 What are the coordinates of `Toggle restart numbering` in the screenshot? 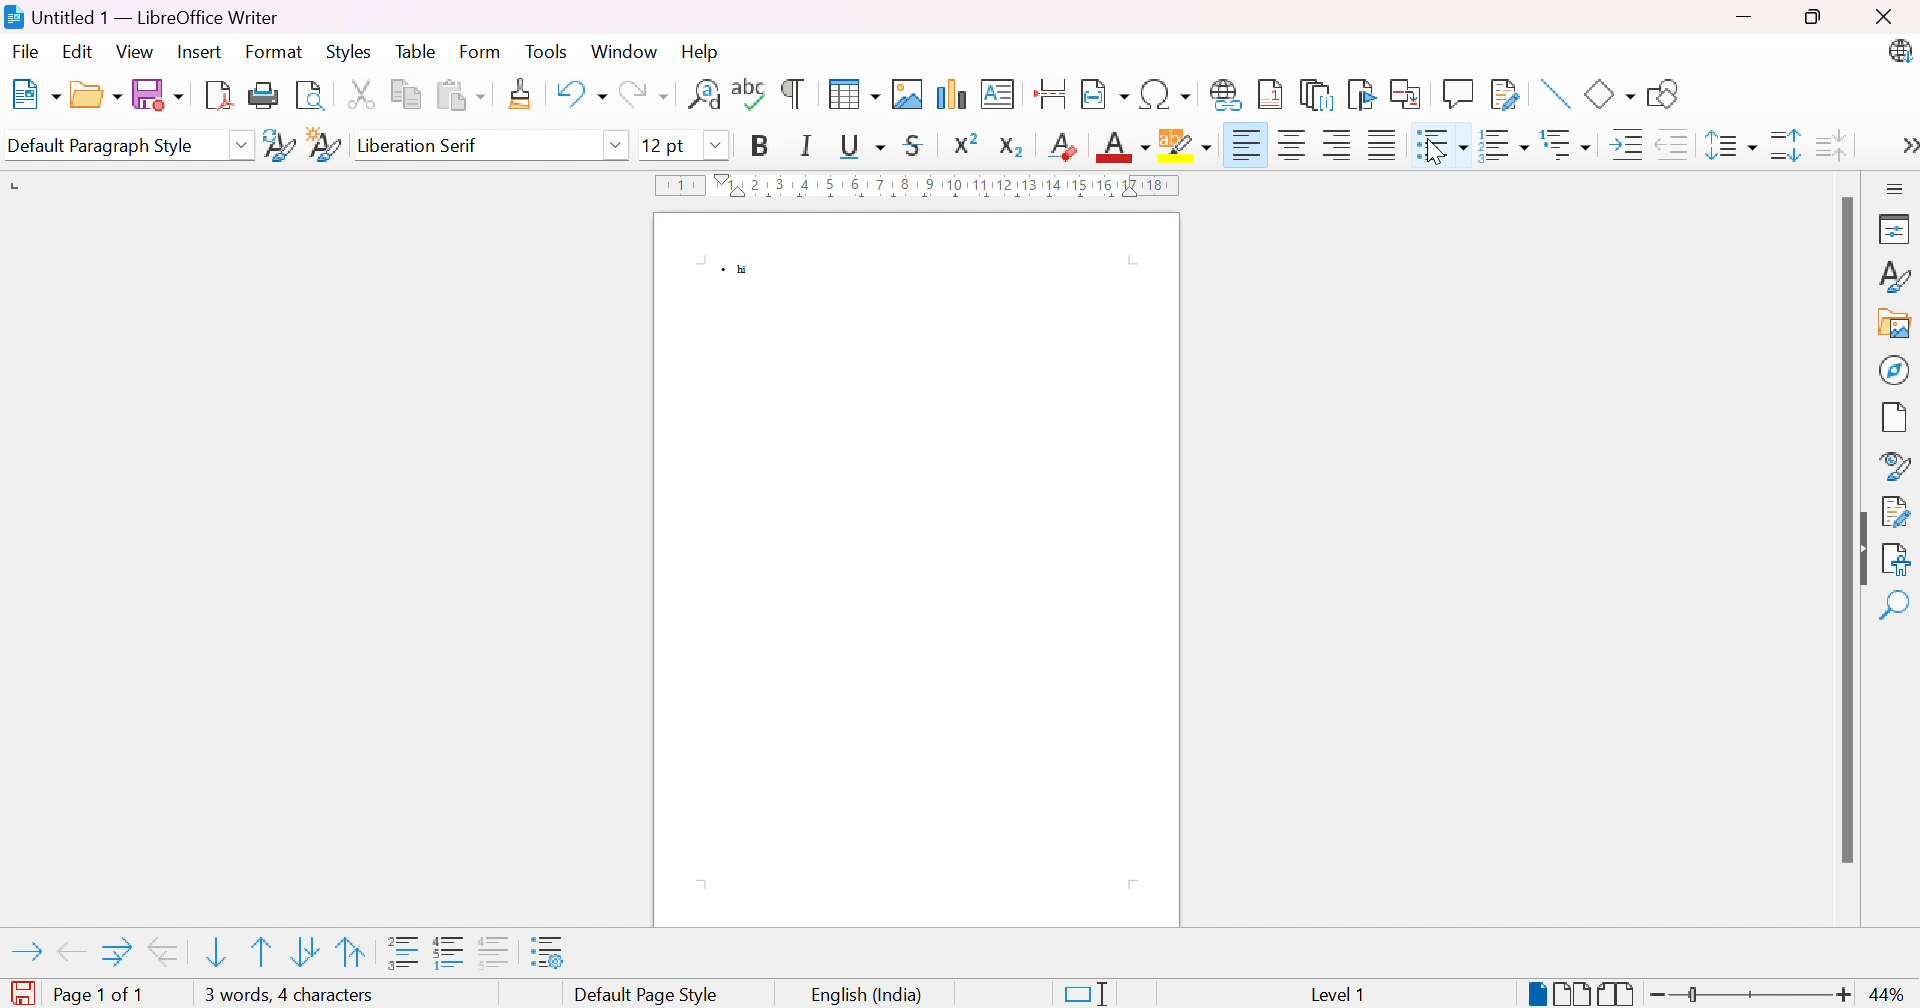 It's located at (449, 954).